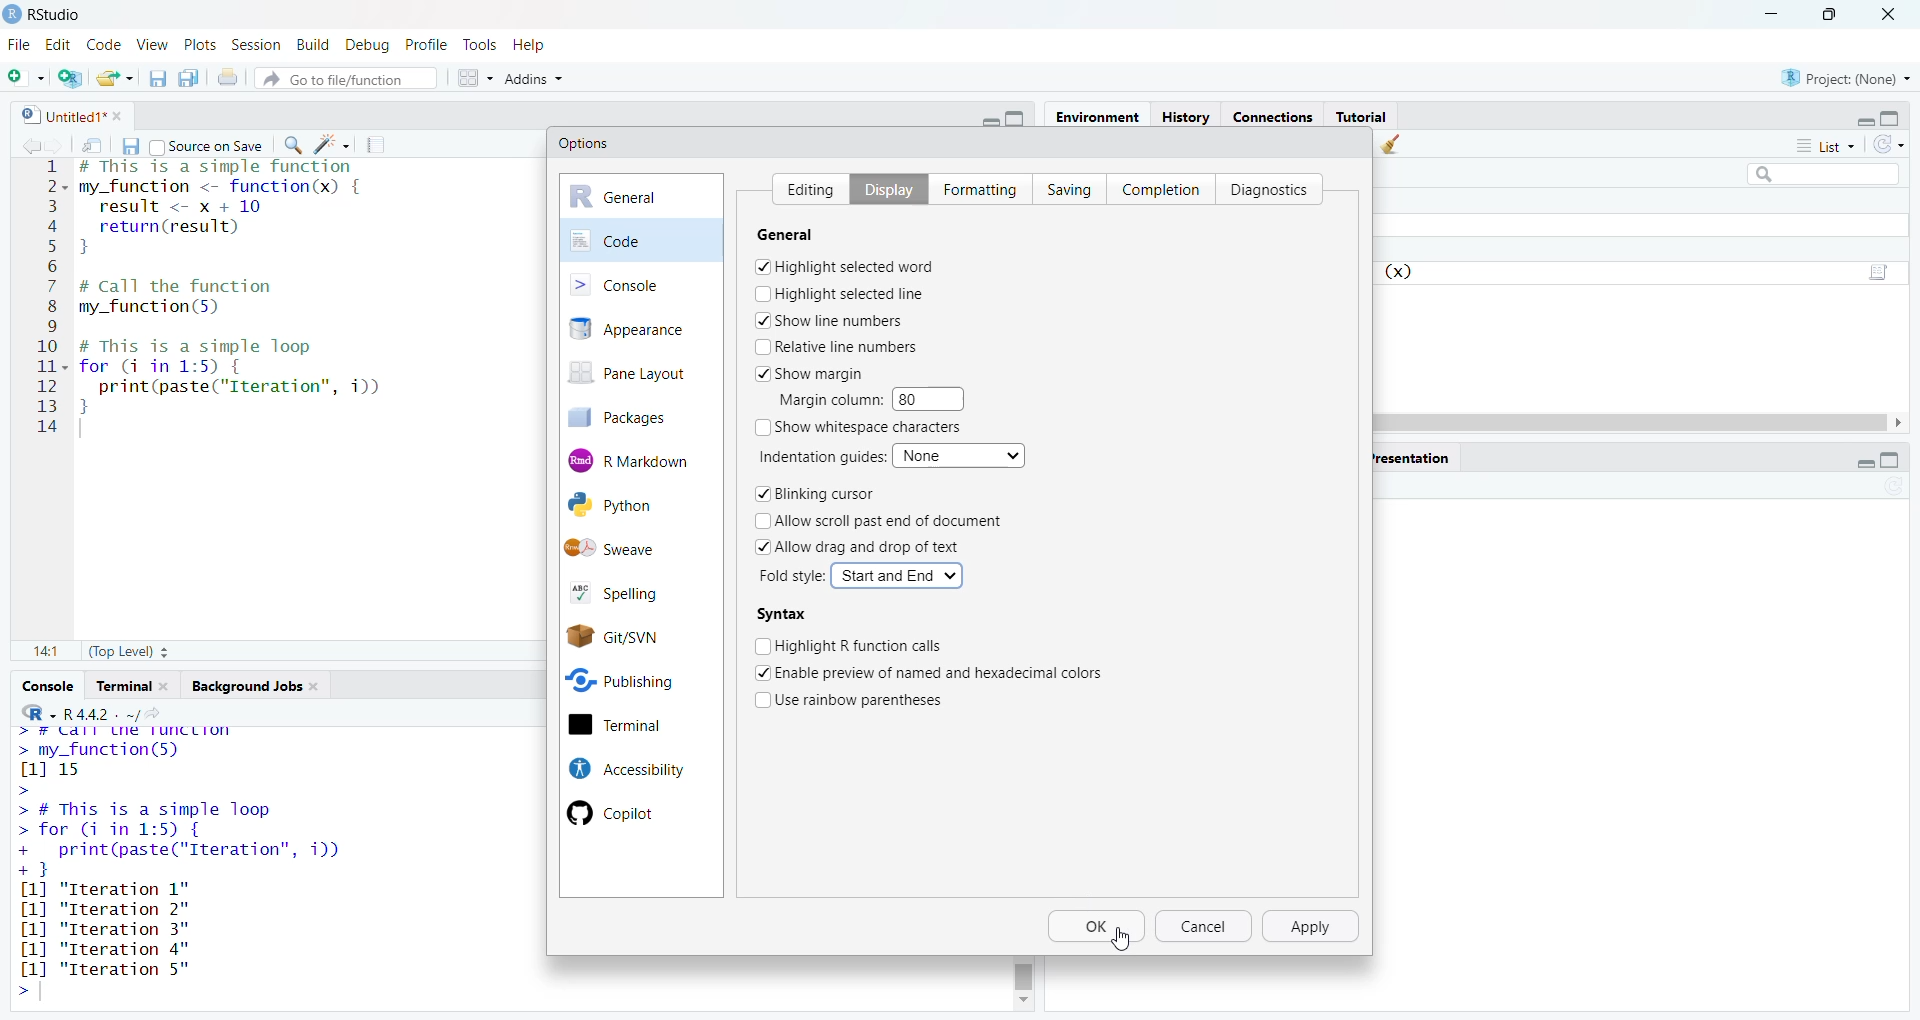 This screenshot has height=1020, width=1920. I want to click on save current document, so click(158, 77).